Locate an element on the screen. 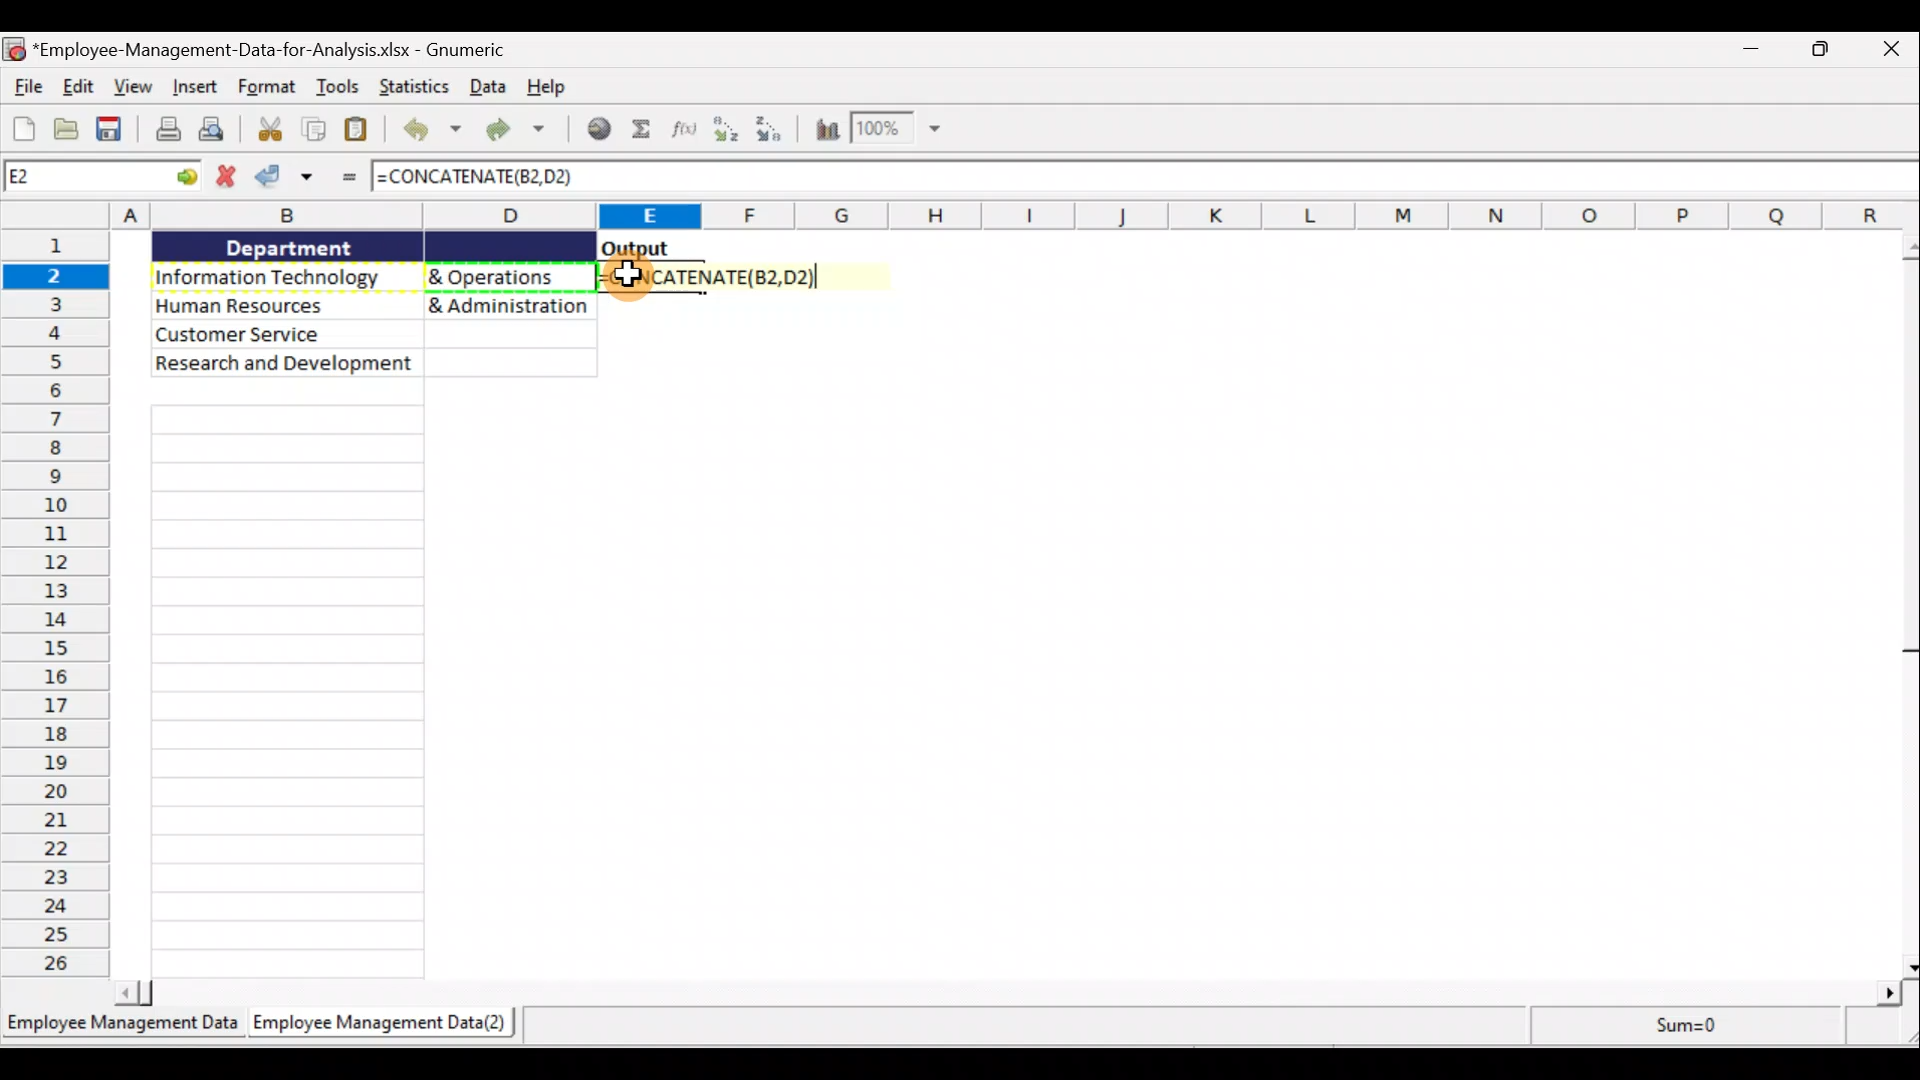 This screenshot has height=1080, width=1920. Sort Ascending is located at coordinates (729, 131).